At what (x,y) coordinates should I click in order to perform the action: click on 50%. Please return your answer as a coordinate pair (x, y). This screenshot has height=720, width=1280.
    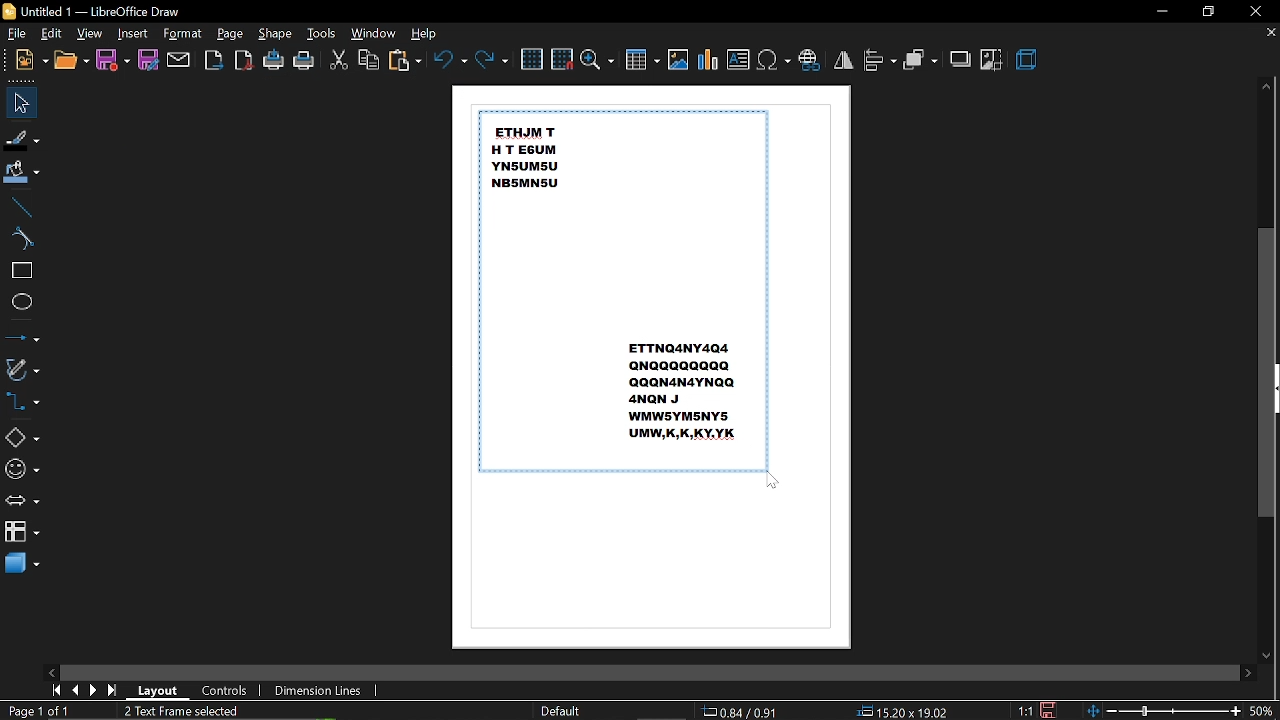
    Looking at the image, I should click on (1262, 712).